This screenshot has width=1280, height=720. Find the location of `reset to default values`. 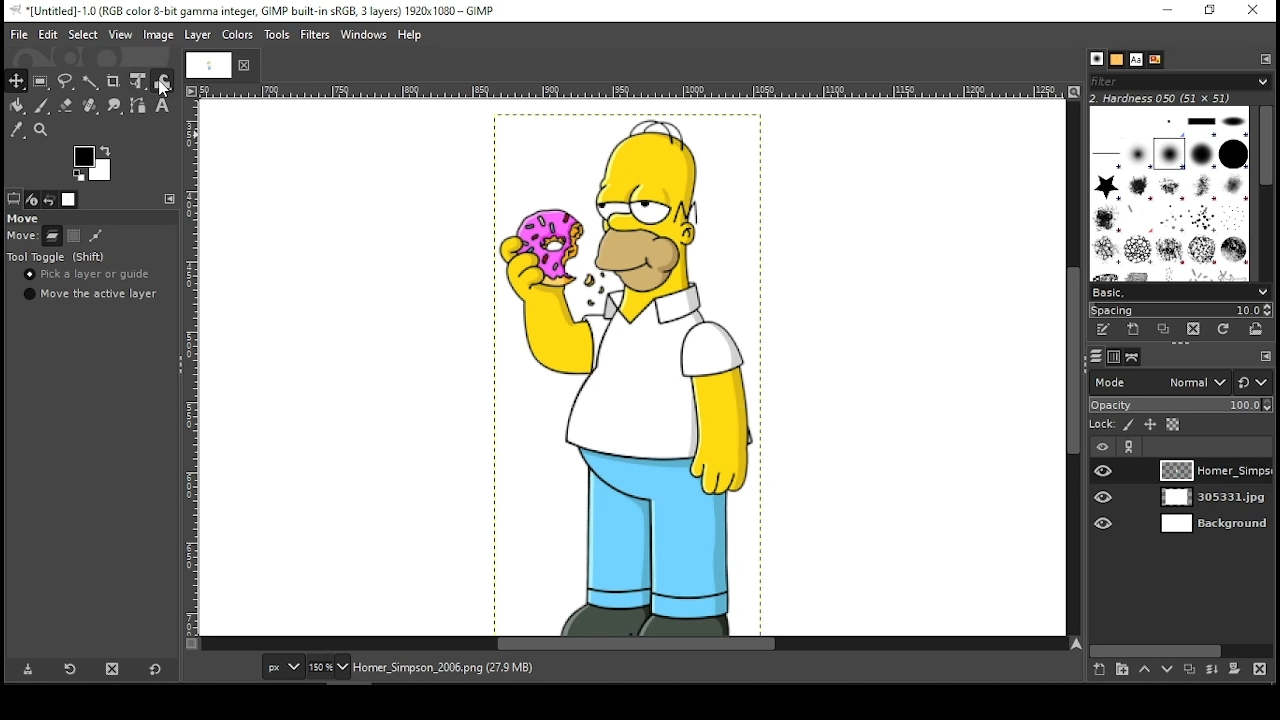

reset to default values is located at coordinates (156, 669).